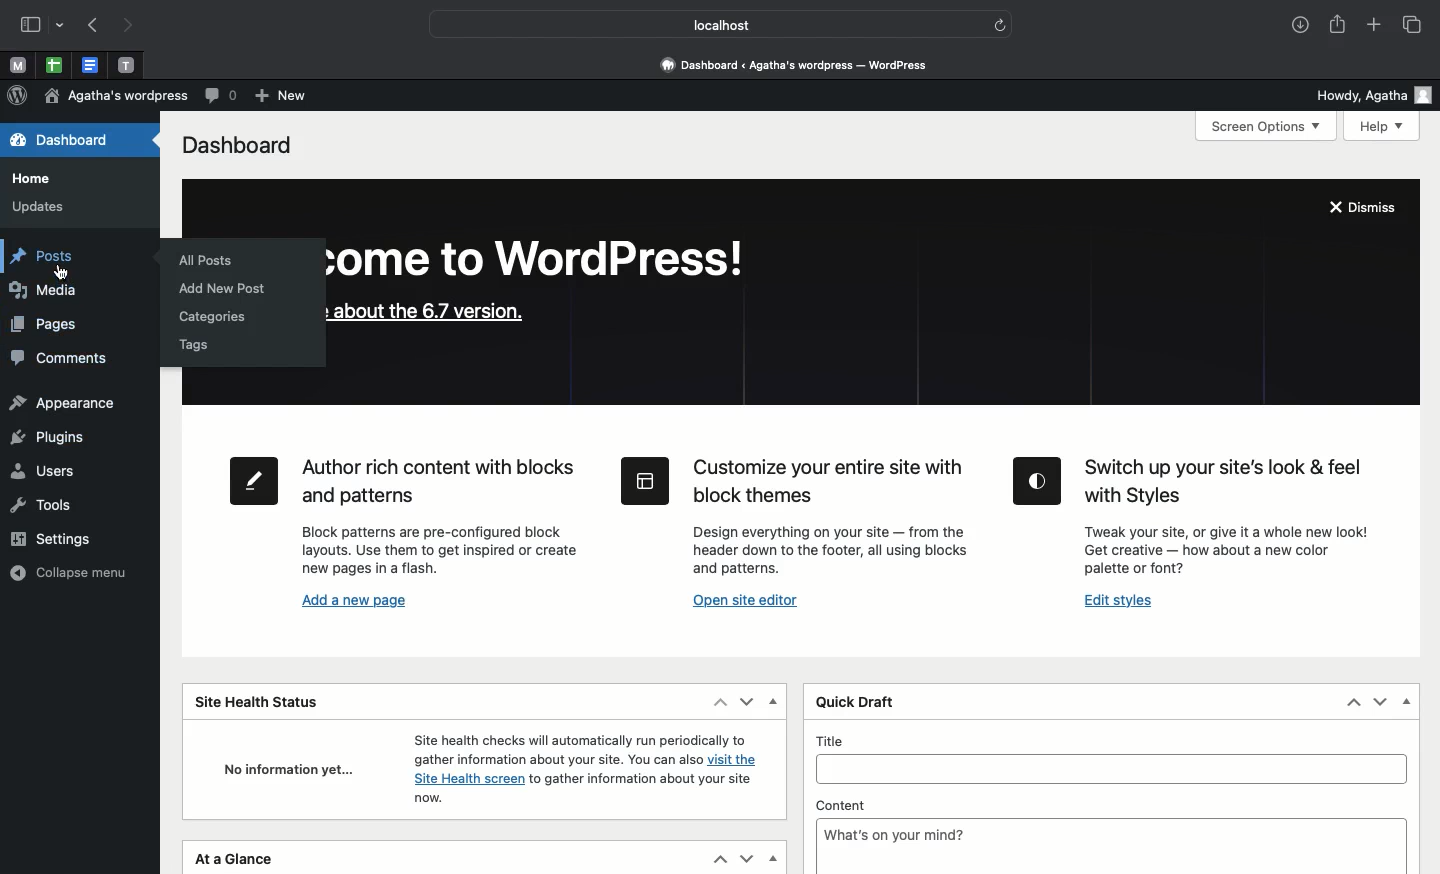  I want to click on Down, so click(747, 703).